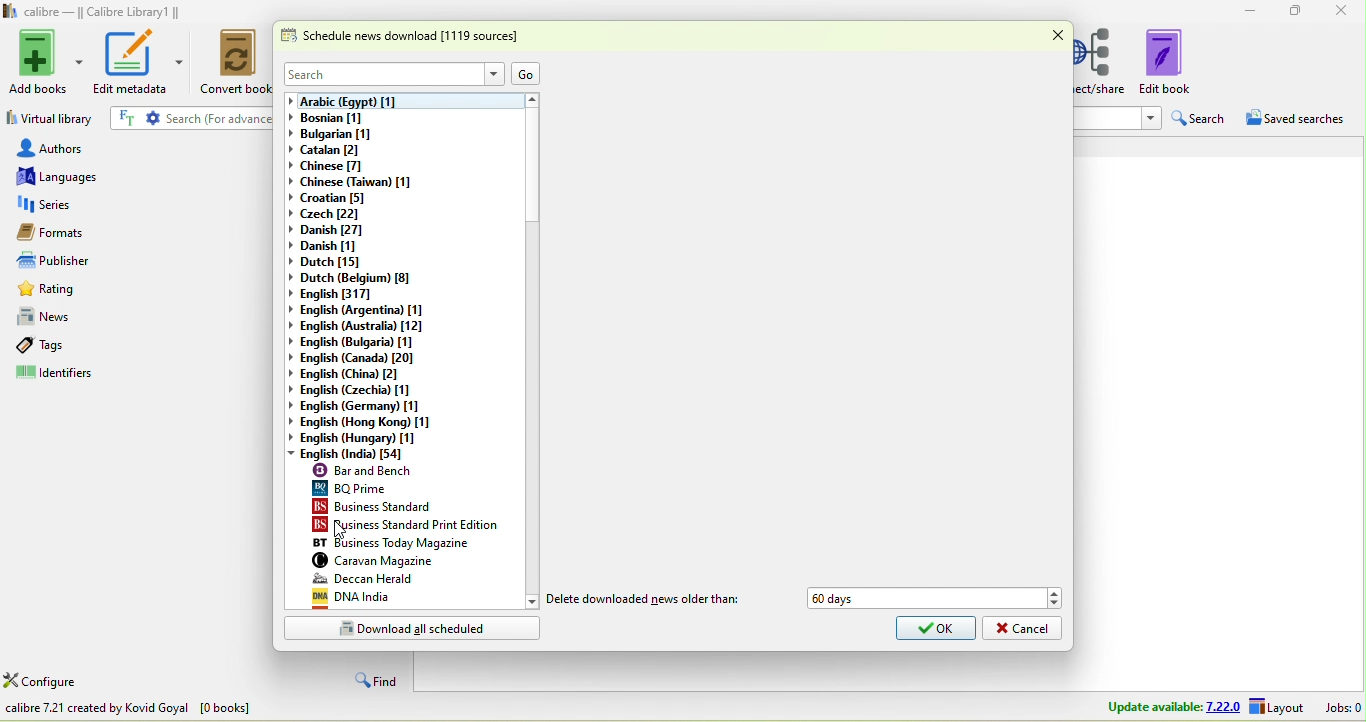 This screenshot has height=722, width=1366. What do you see at coordinates (411, 578) in the screenshot?
I see `deccan herald` at bounding box center [411, 578].